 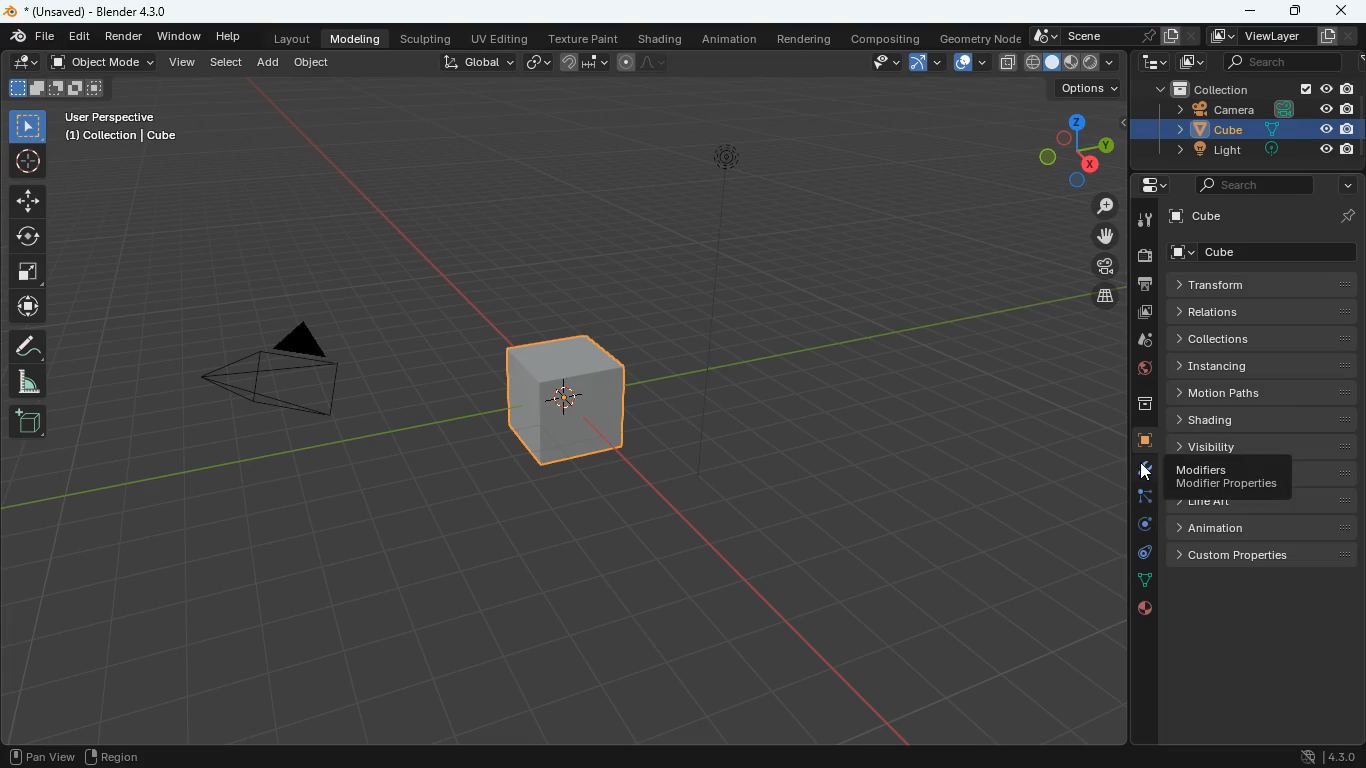 What do you see at coordinates (1343, 10) in the screenshot?
I see `close` at bounding box center [1343, 10].